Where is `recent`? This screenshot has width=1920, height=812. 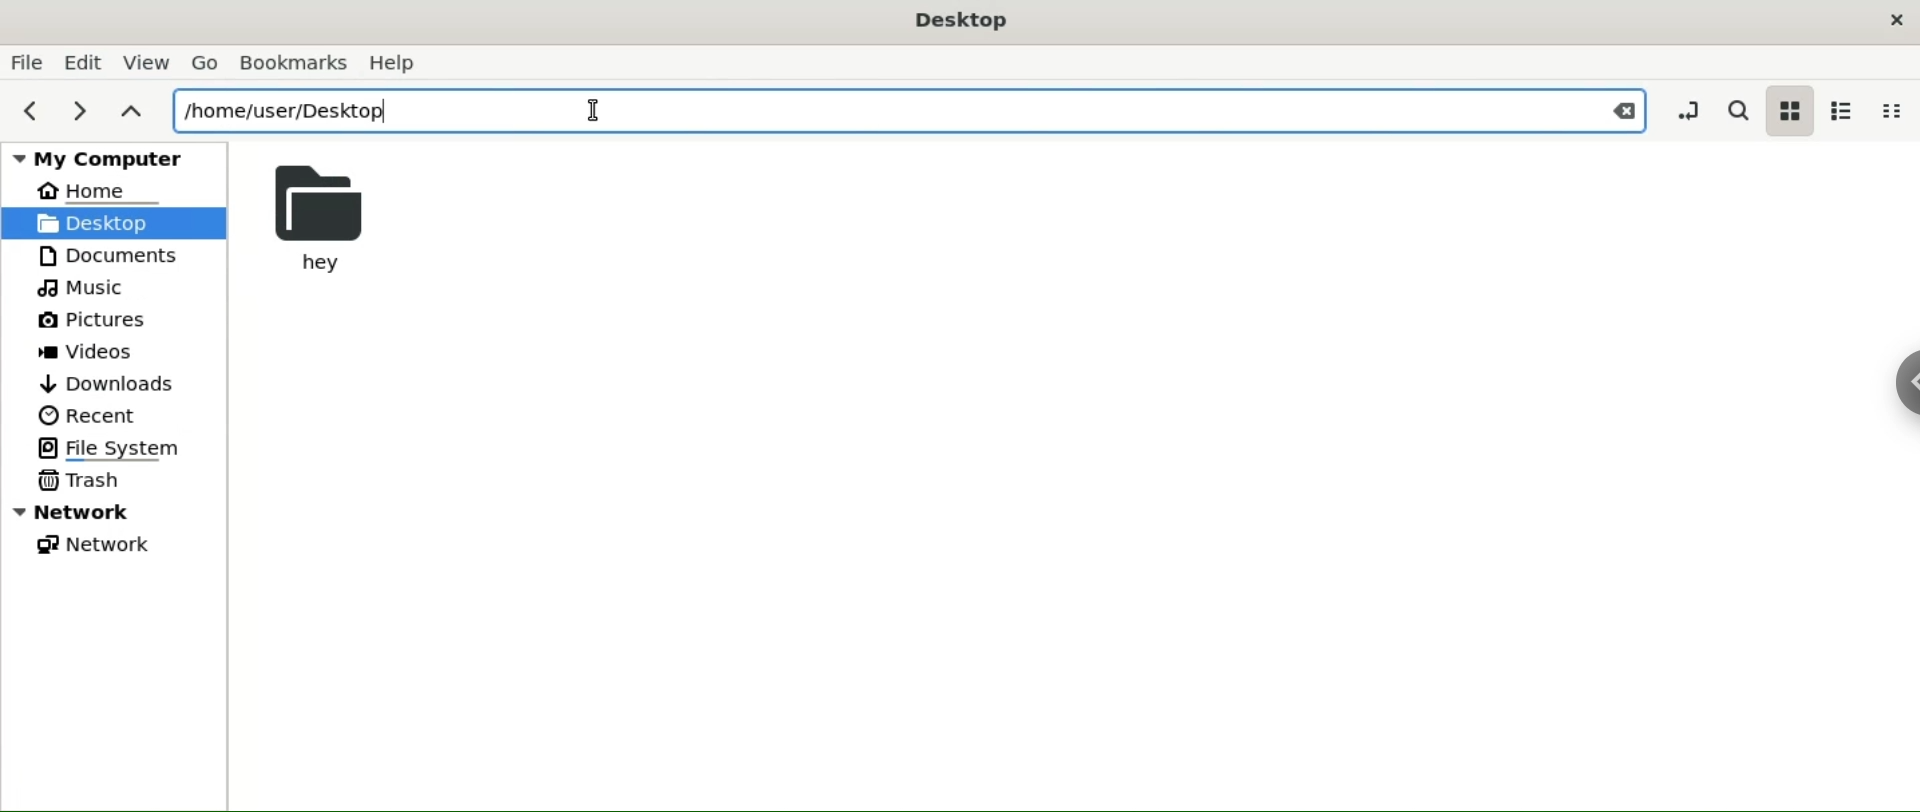
recent is located at coordinates (85, 415).